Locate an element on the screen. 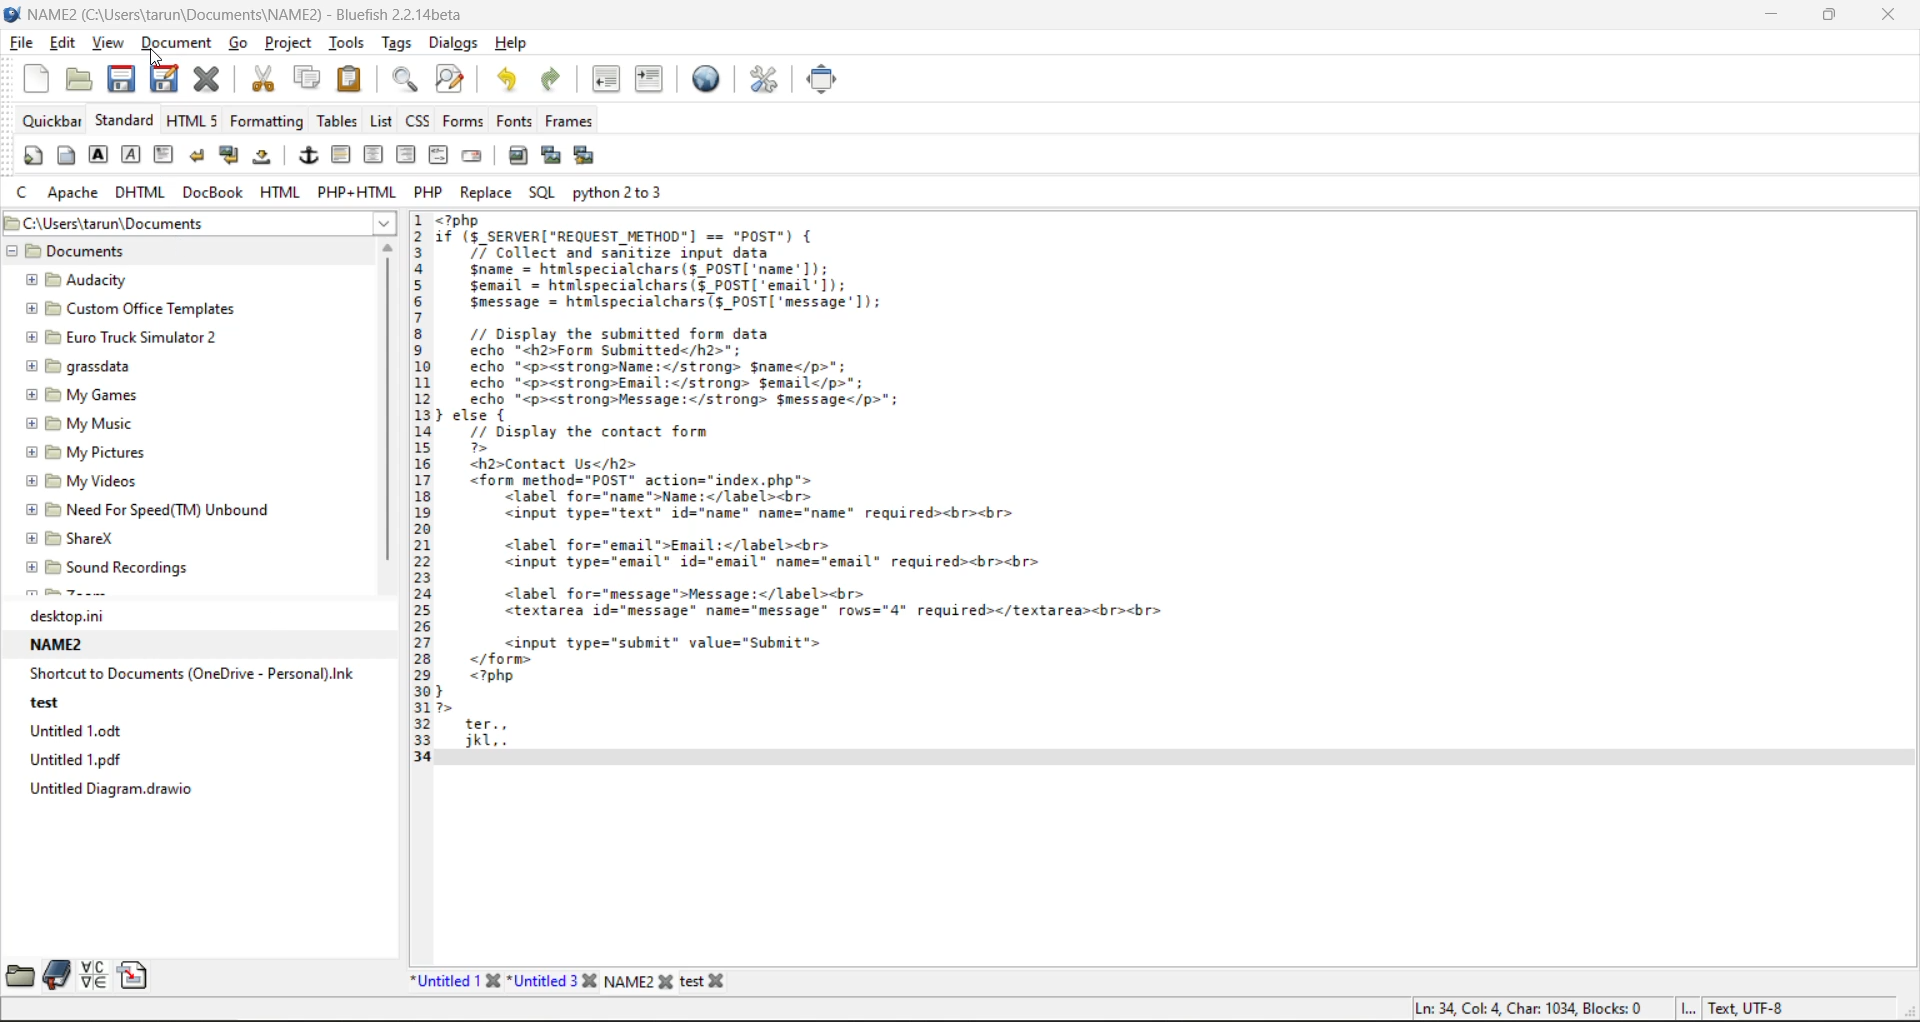  insert thumbnail is located at coordinates (588, 157).